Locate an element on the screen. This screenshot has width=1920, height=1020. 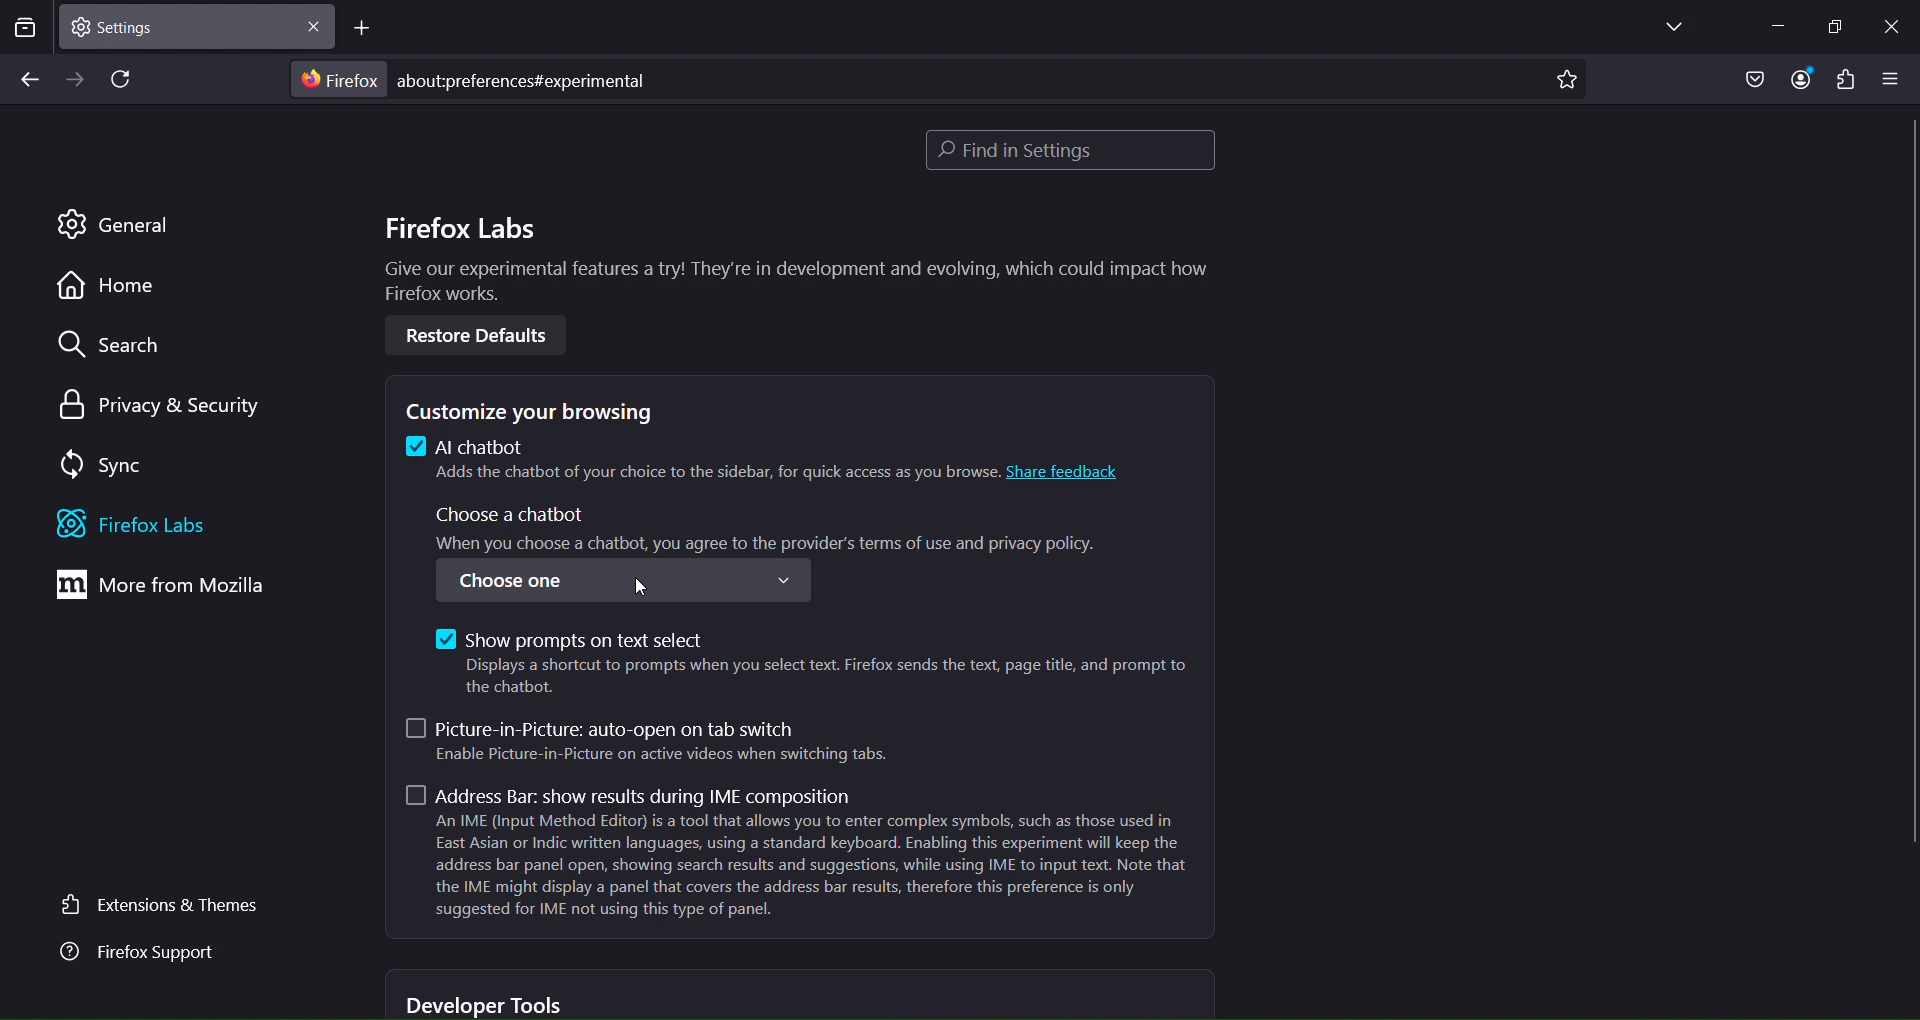
minimize is located at coordinates (1769, 24).